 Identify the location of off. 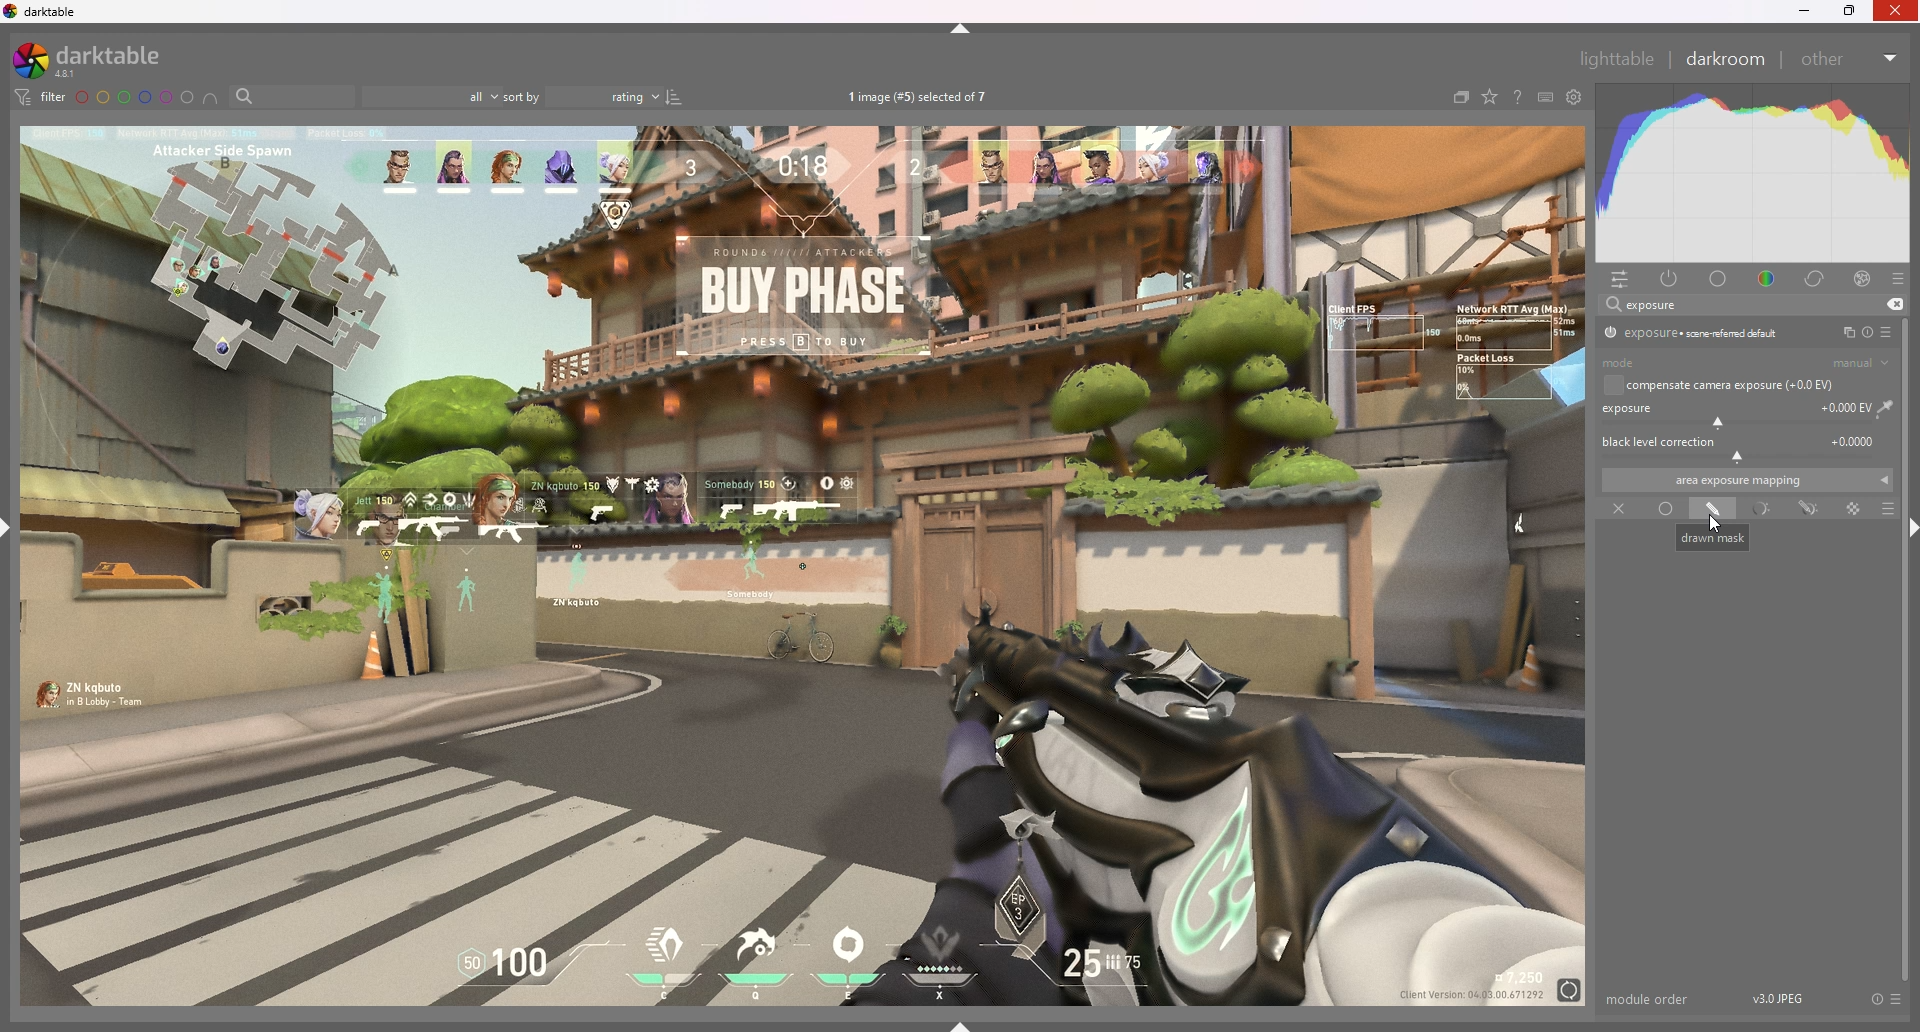
(1616, 510).